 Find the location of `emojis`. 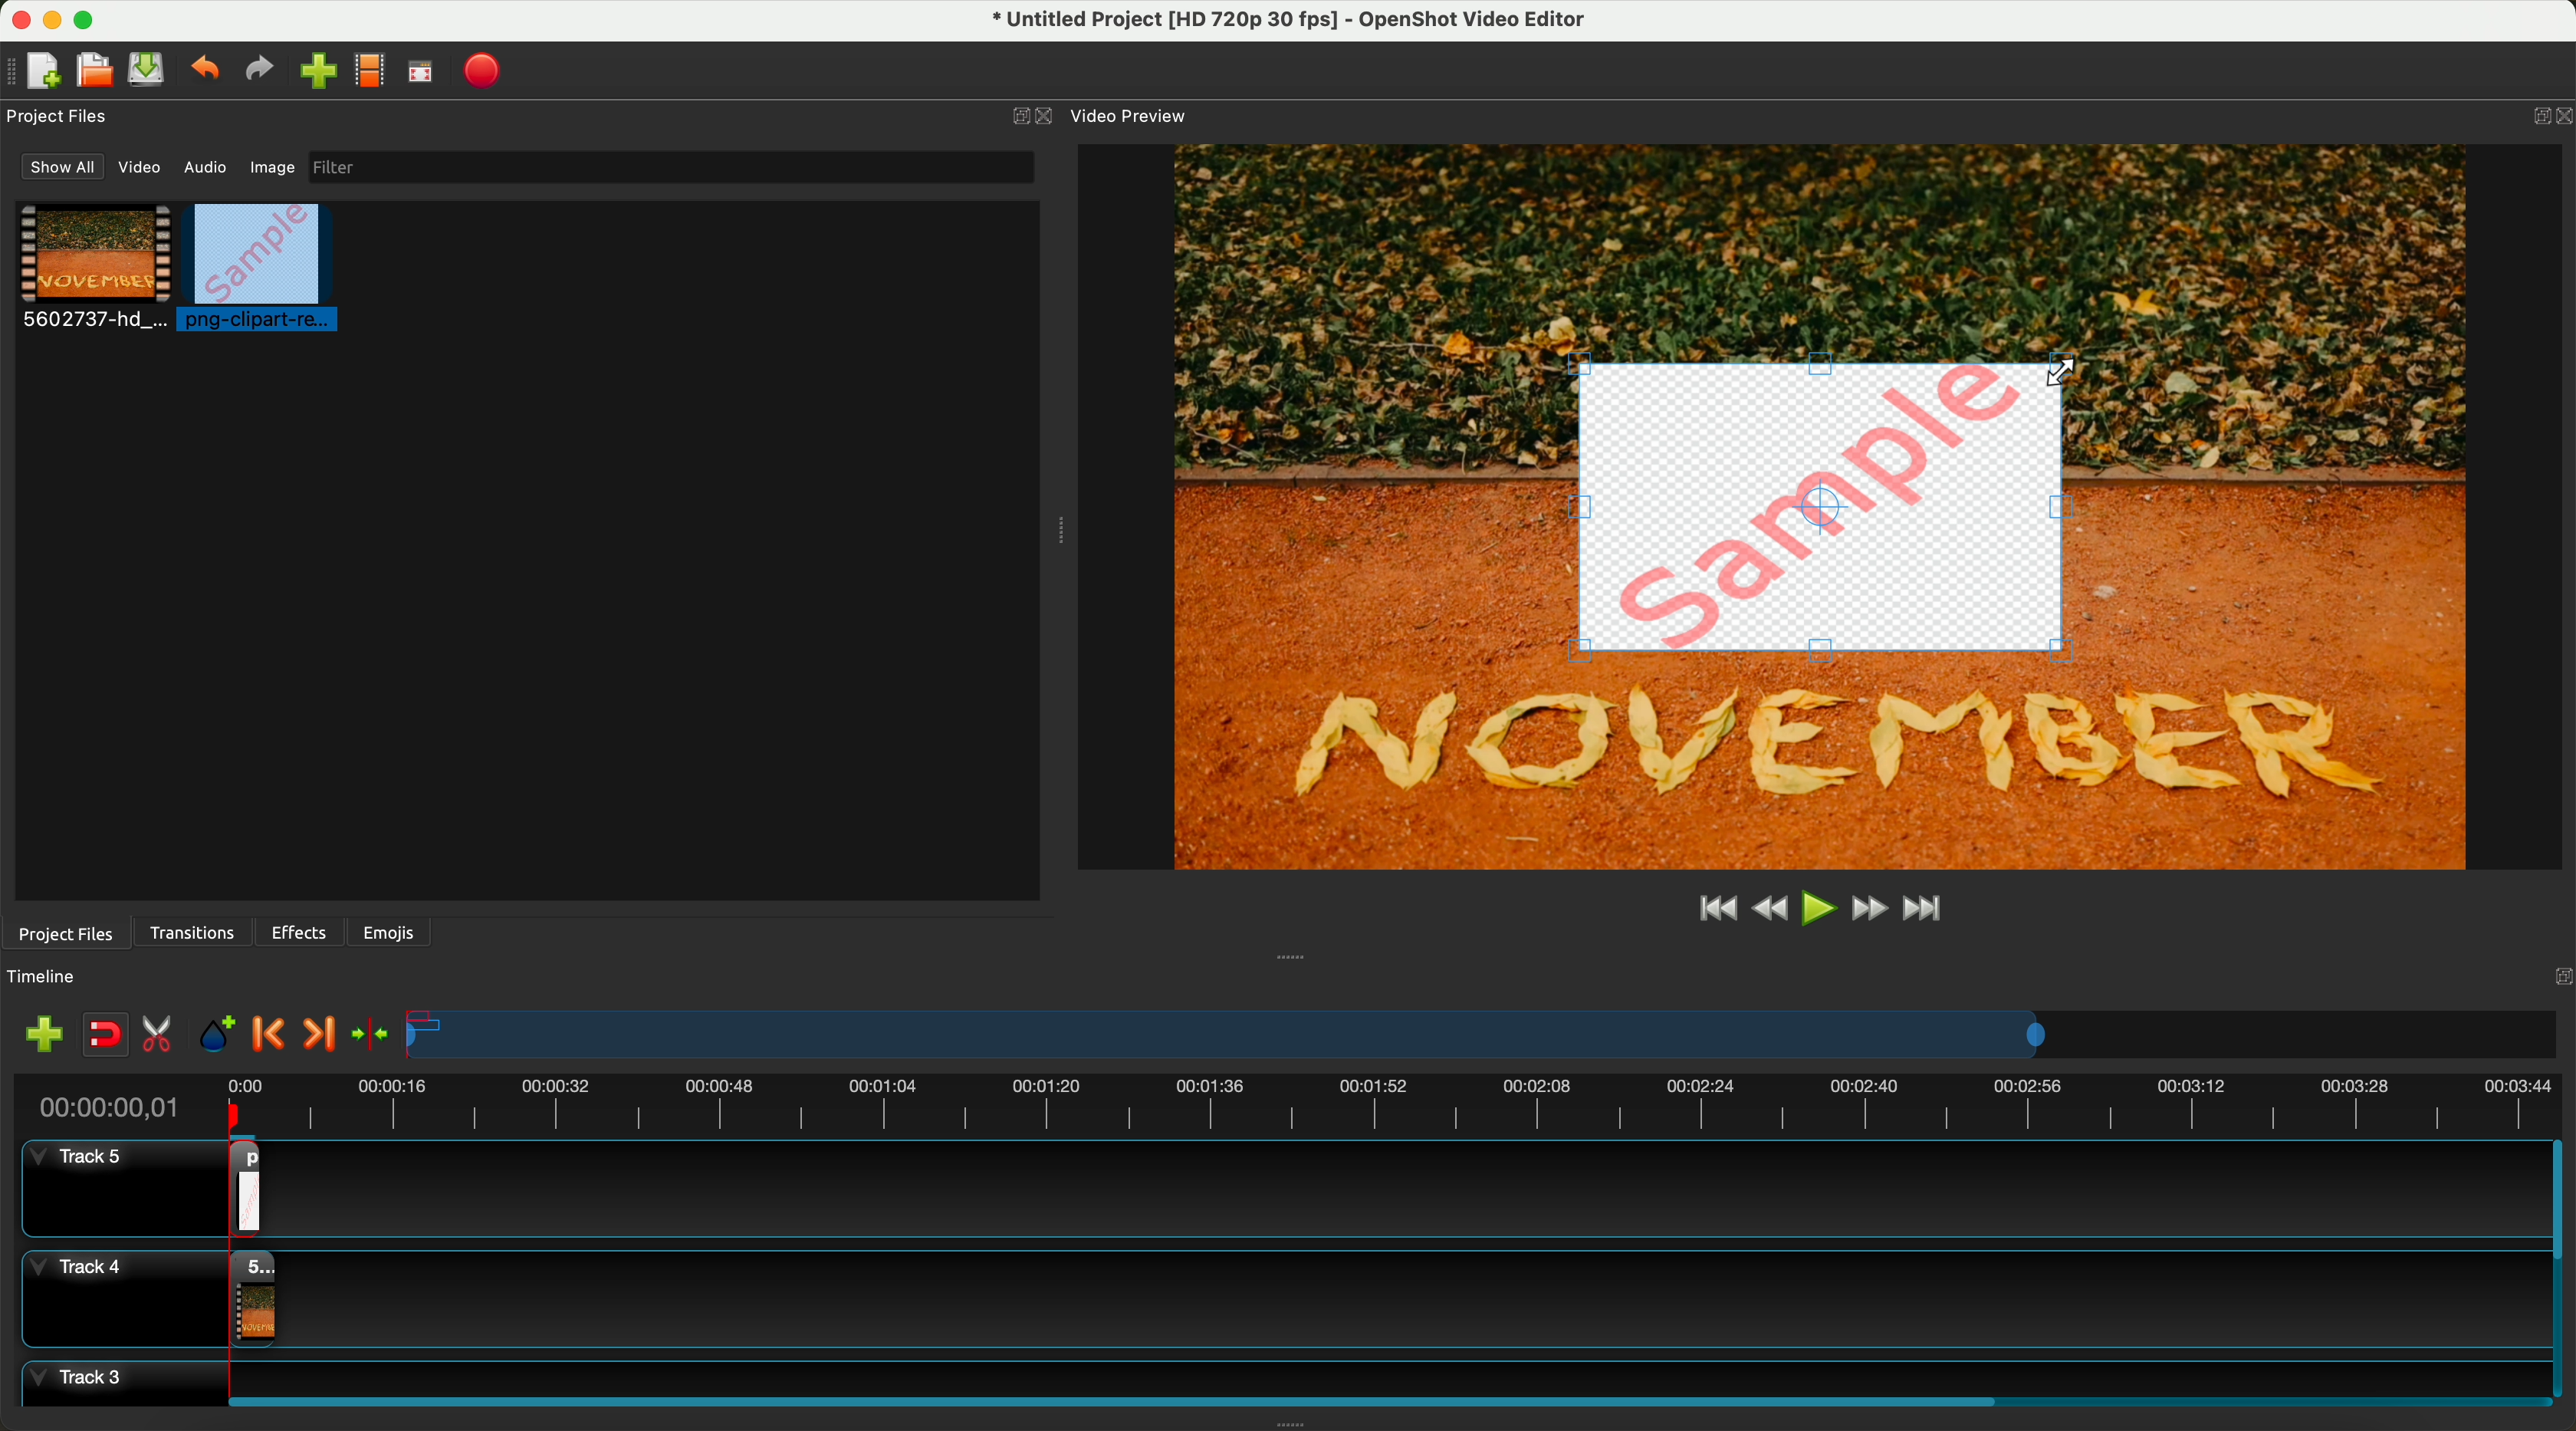

emojis is located at coordinates (389, 929).